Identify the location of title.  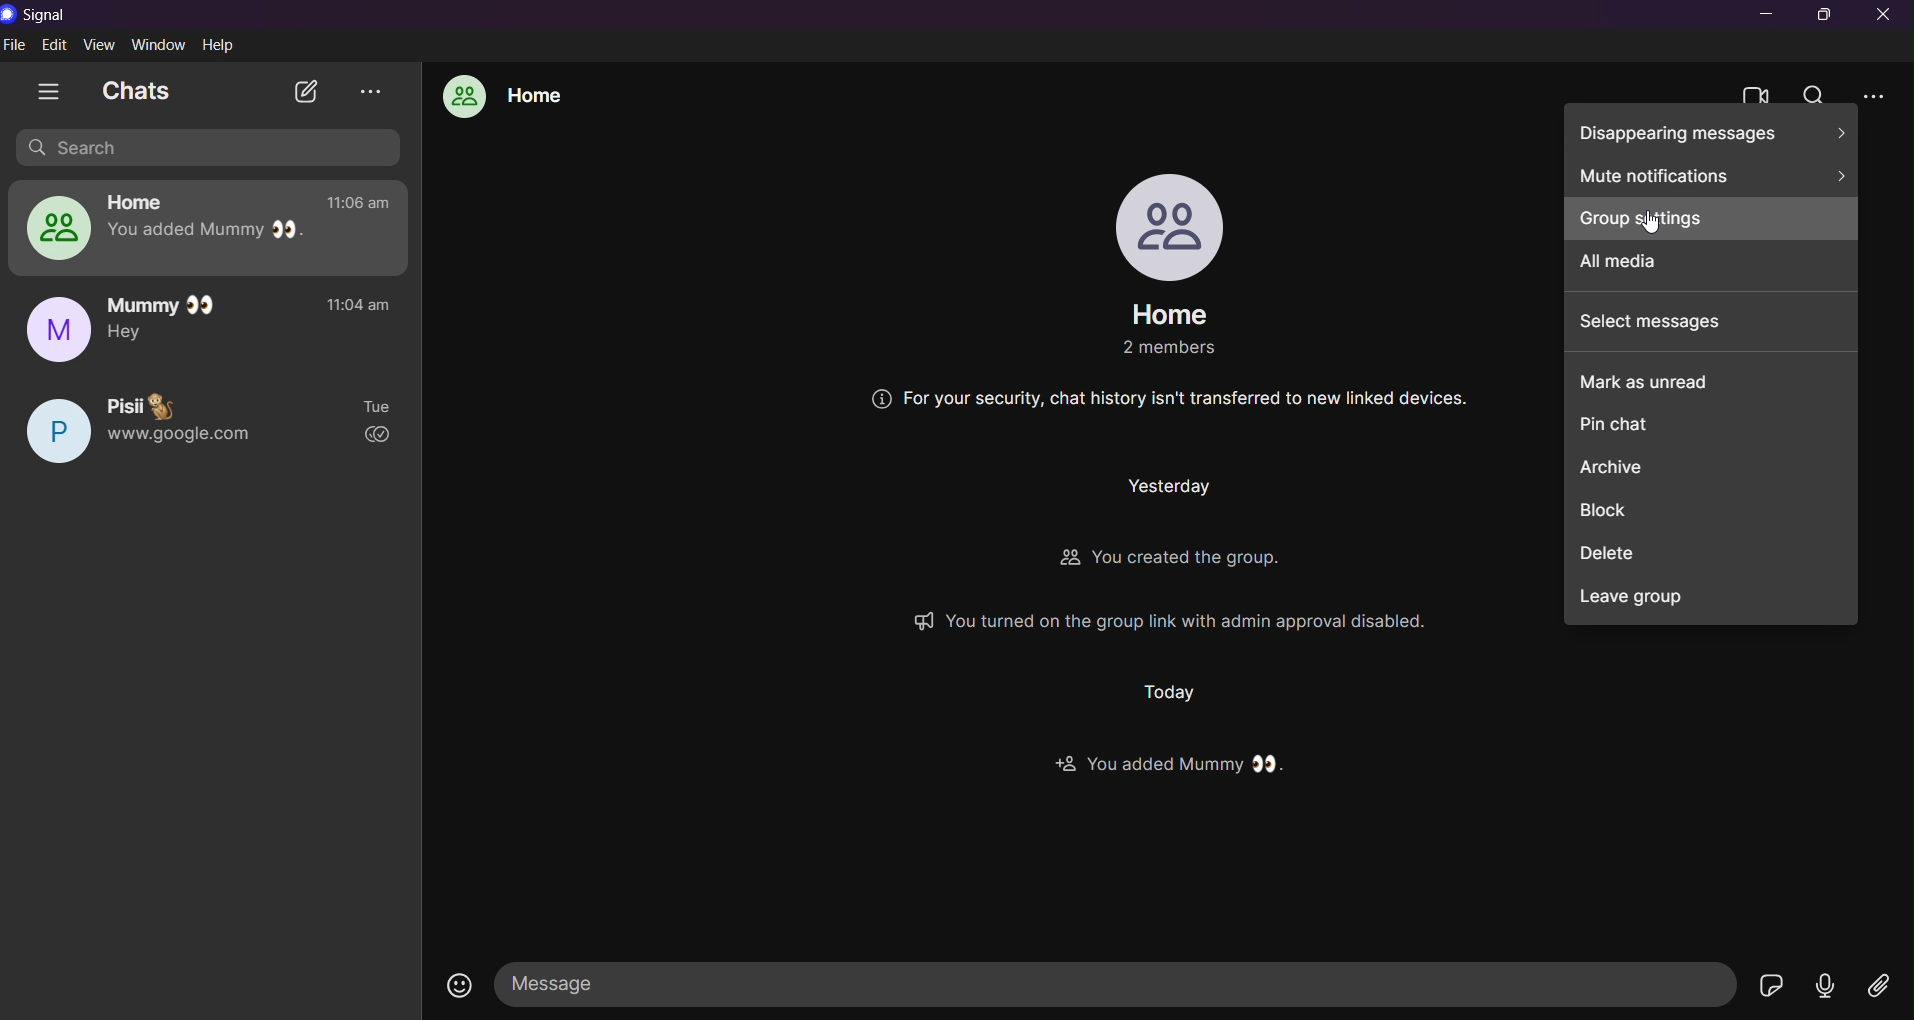
(47, 16).